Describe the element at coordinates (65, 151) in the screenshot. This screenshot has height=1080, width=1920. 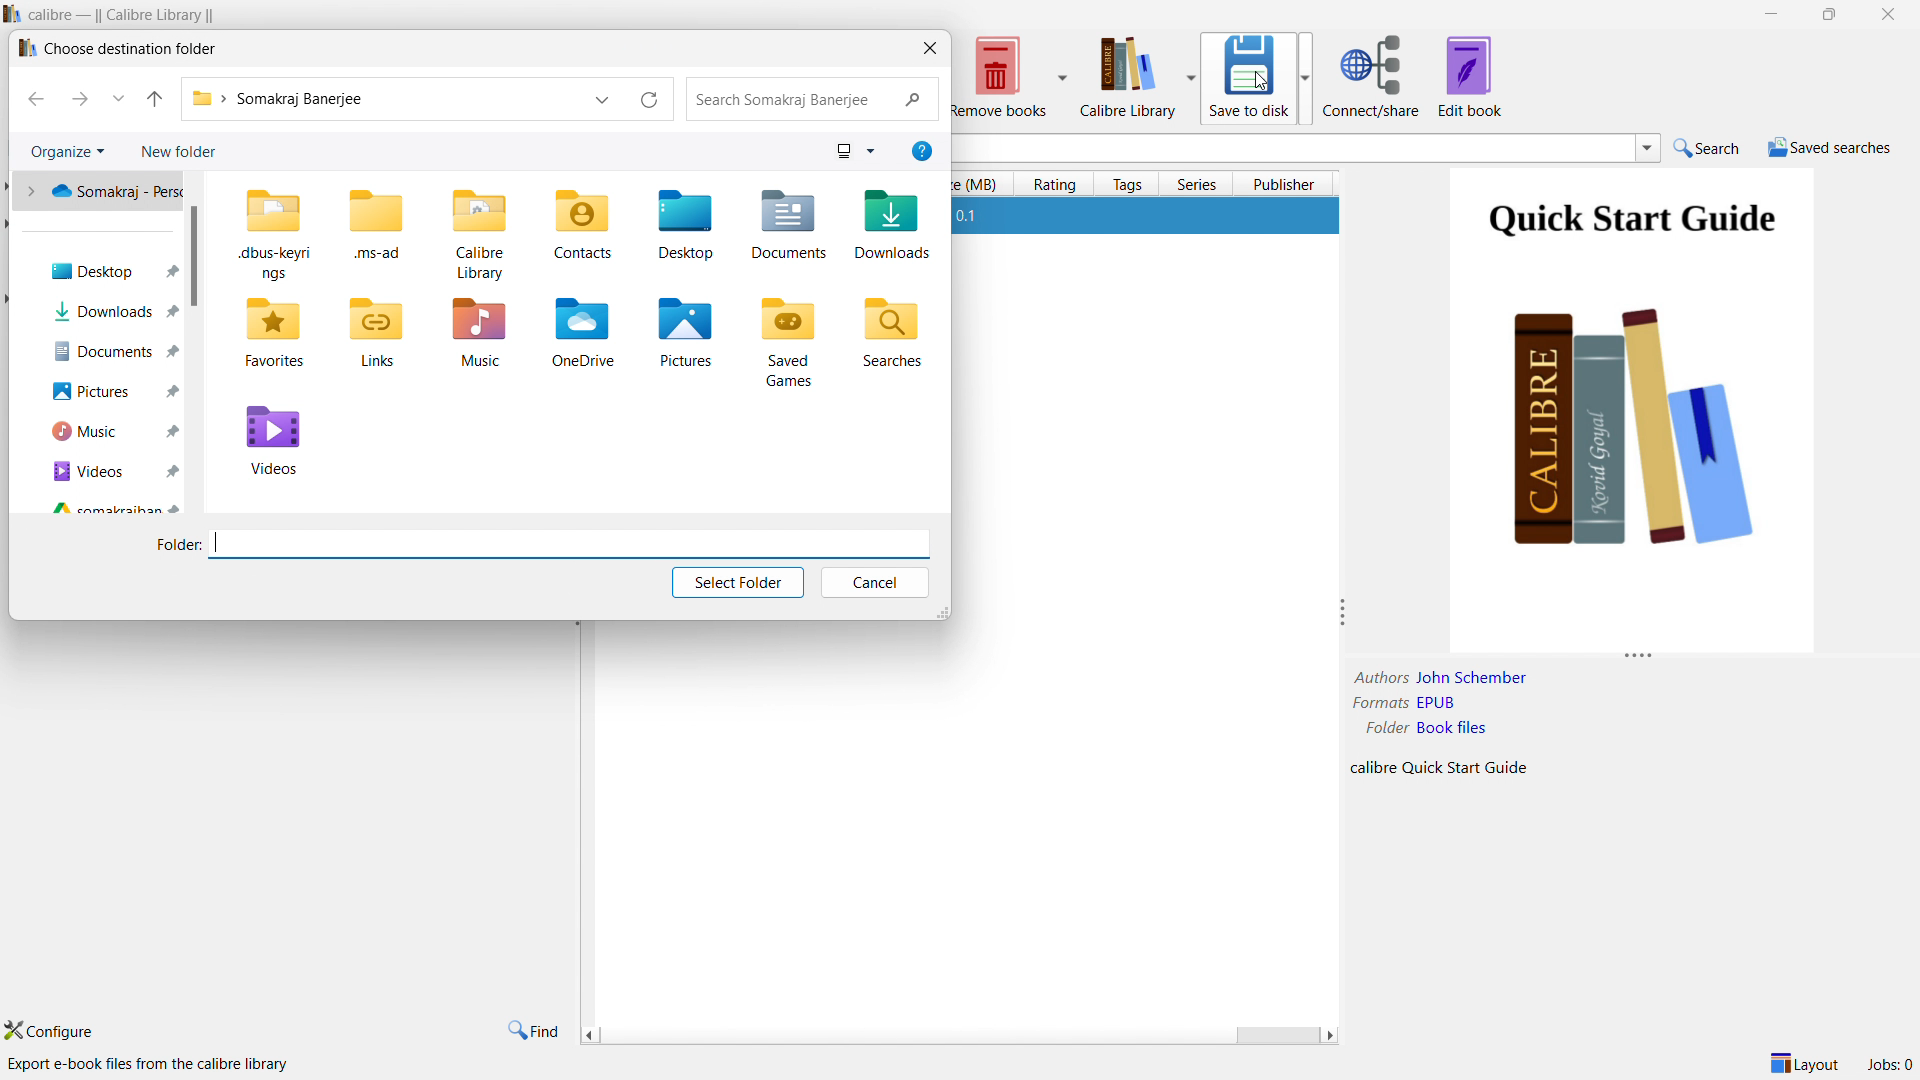
I see `organize` at that location.